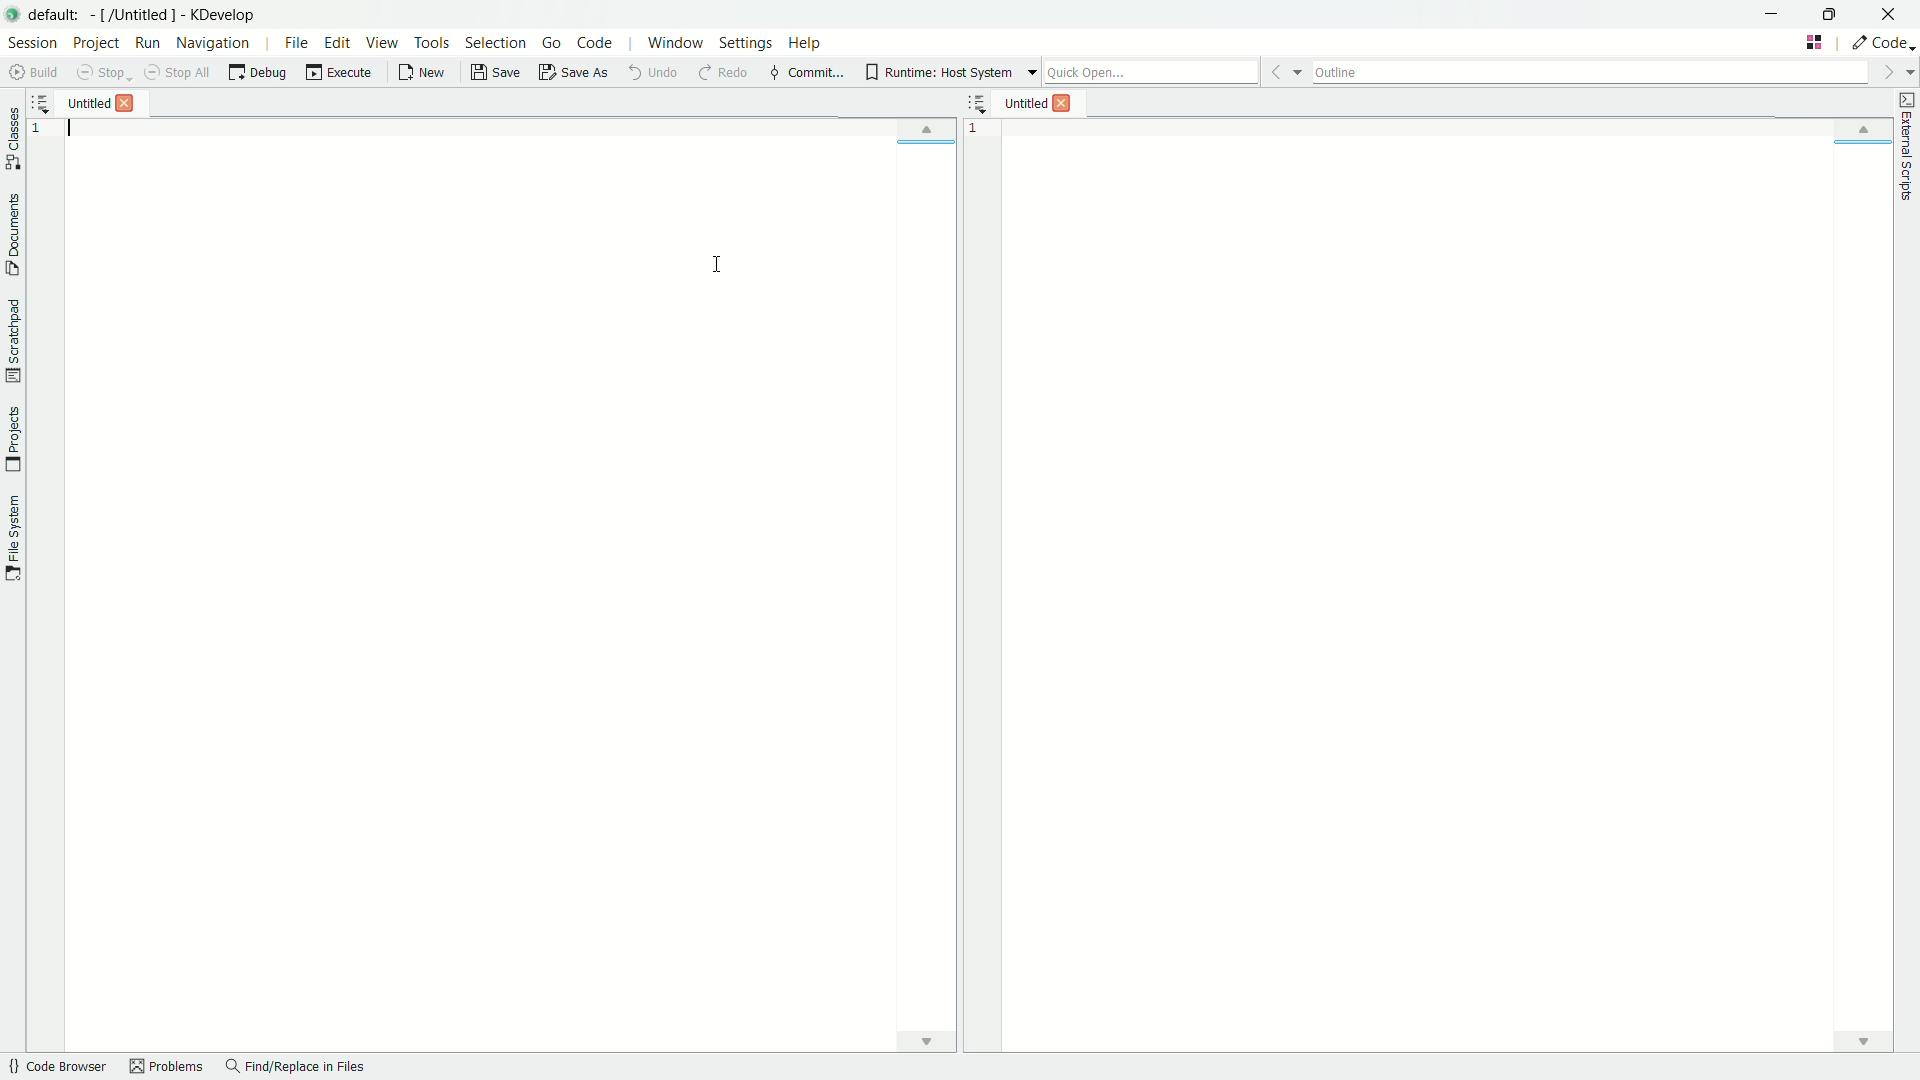  I want to click on default, so click(58, 14).